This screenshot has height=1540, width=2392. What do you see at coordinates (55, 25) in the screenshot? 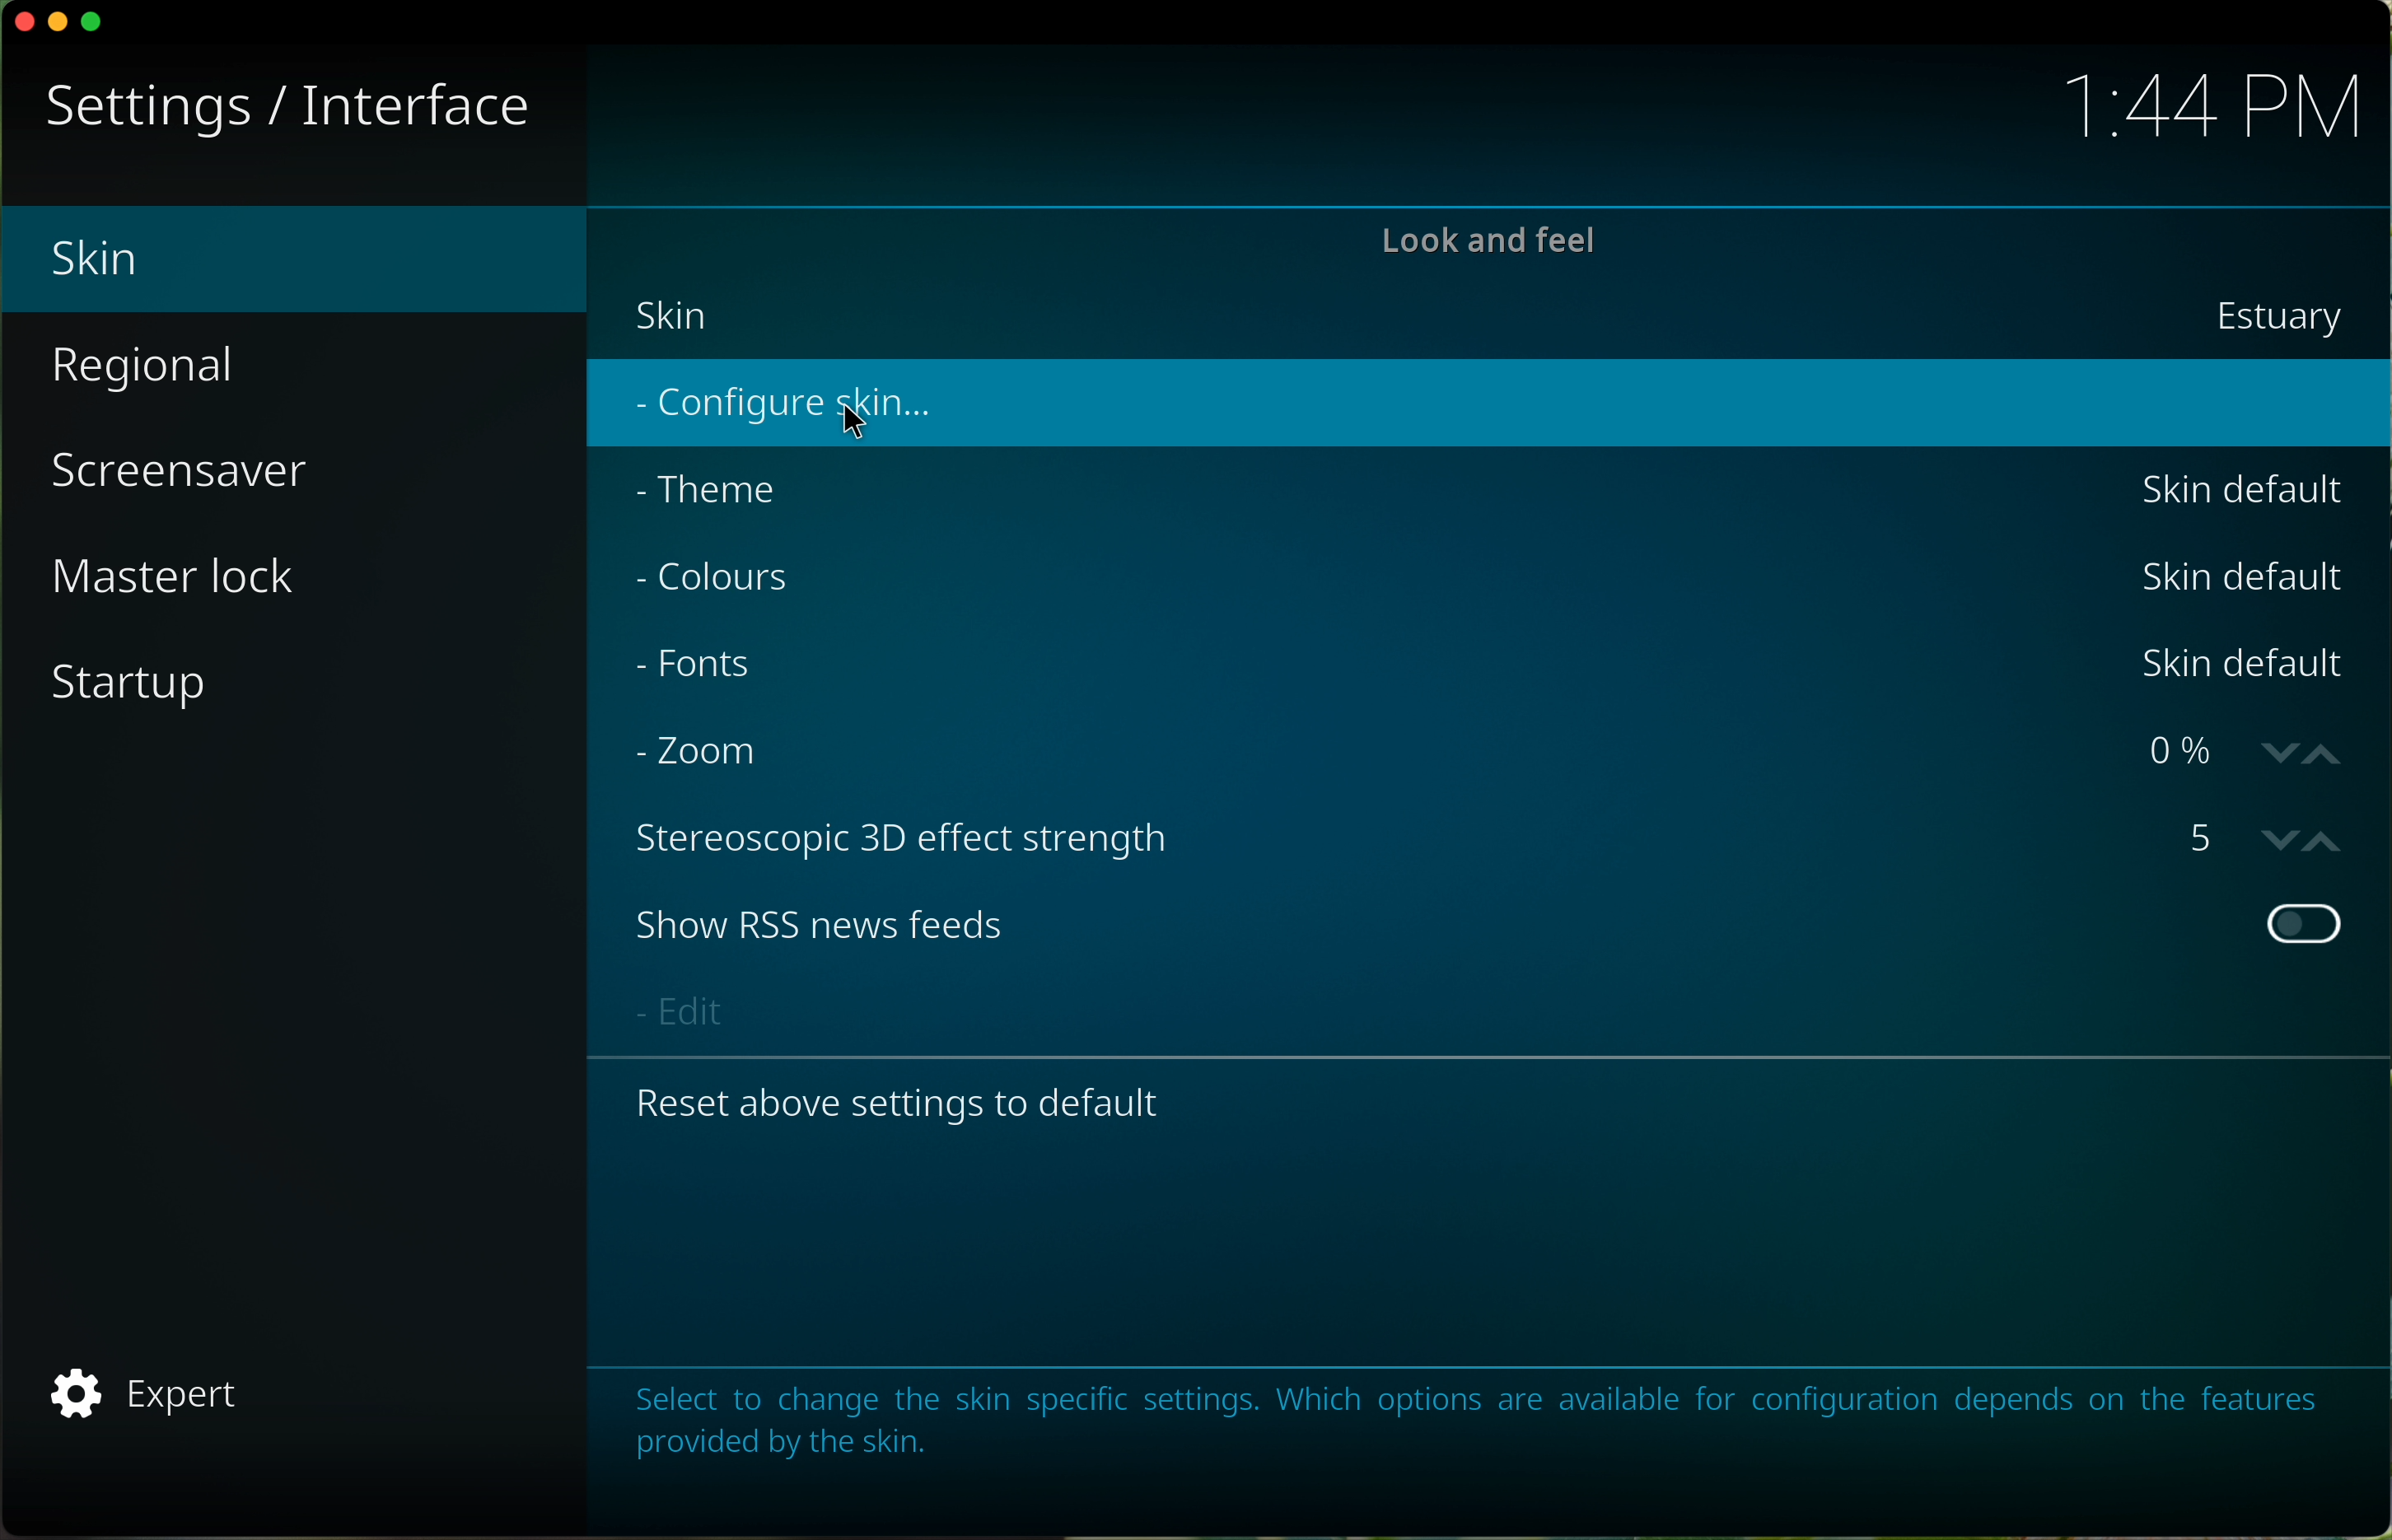
I see `minimize` at bounding box center [55, 25].